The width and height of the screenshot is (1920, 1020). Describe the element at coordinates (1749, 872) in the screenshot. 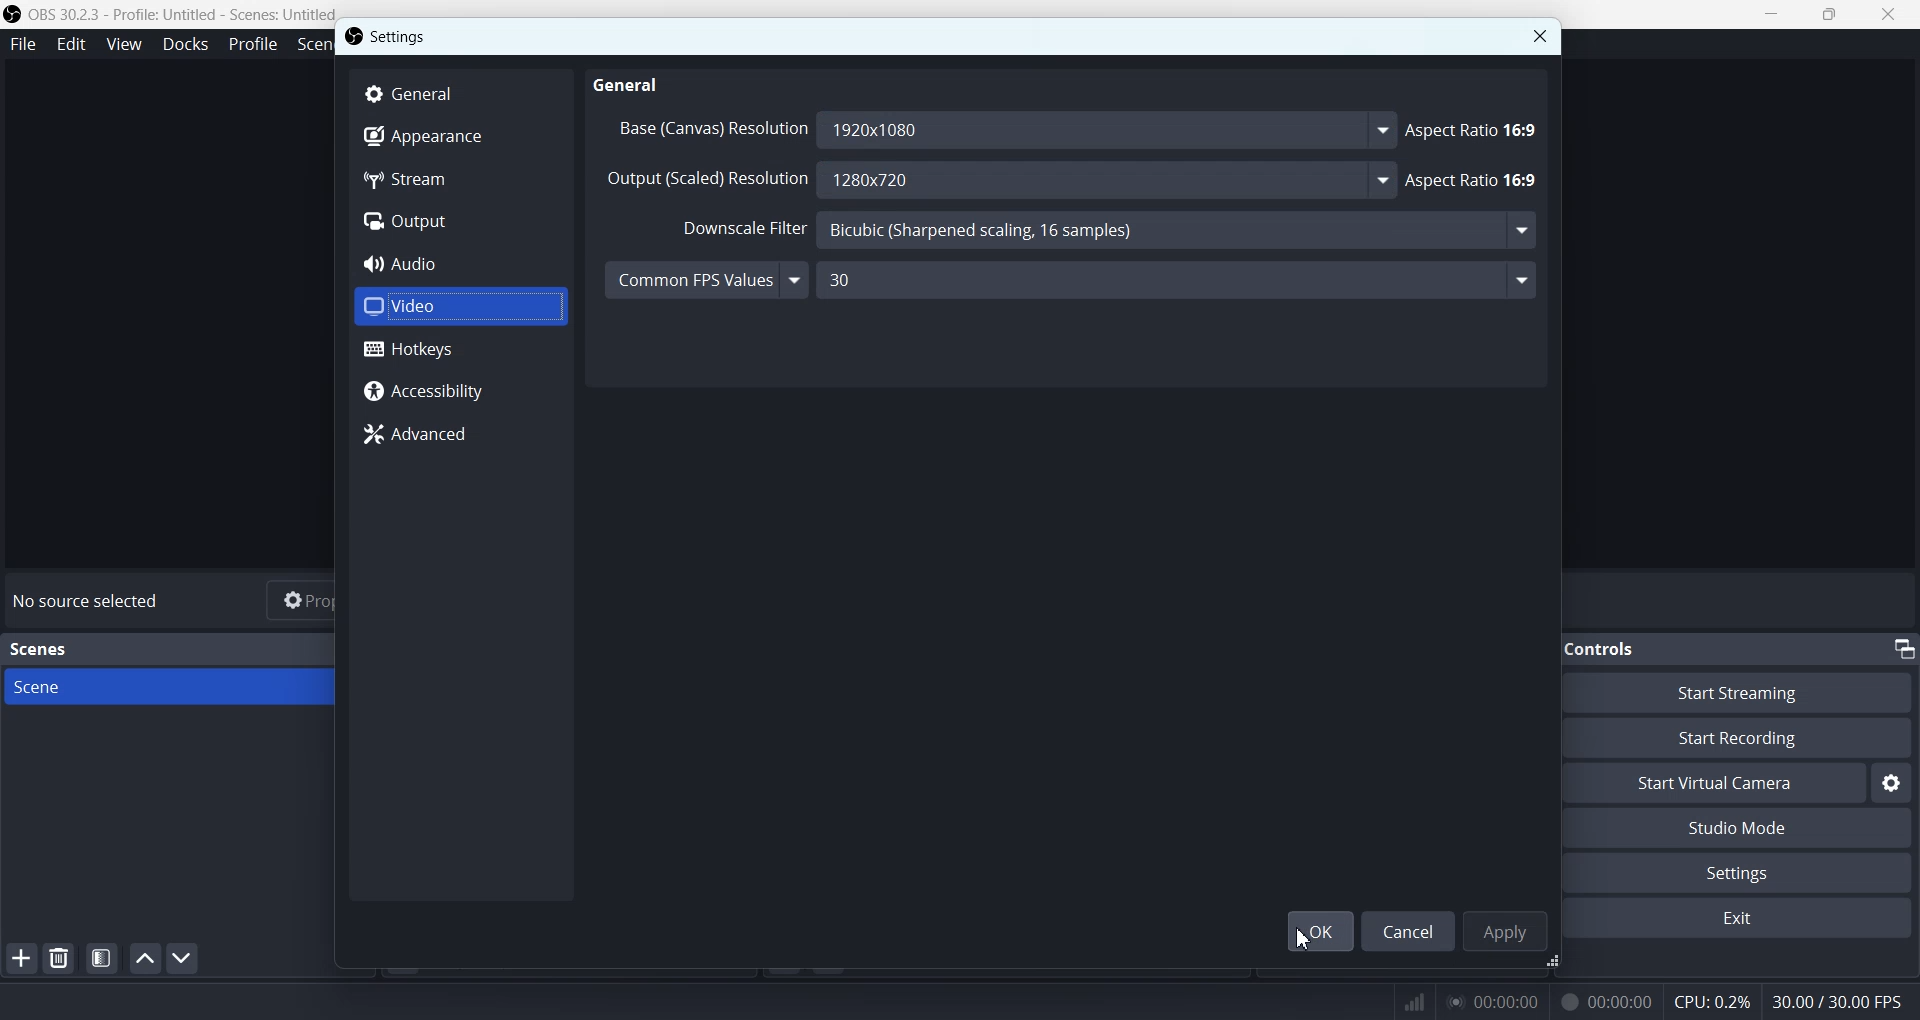

I see `Settings` at that location.